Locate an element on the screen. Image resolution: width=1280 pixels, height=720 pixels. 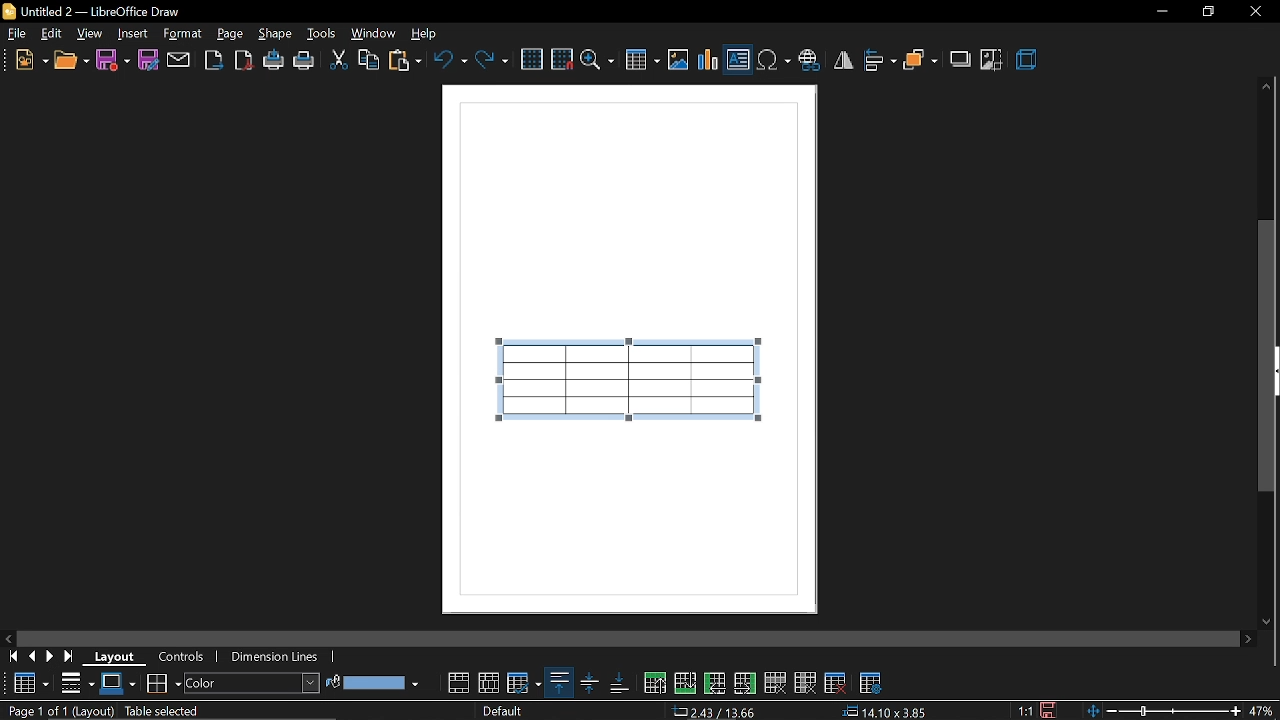
move left is located at coordinates (8, 637).